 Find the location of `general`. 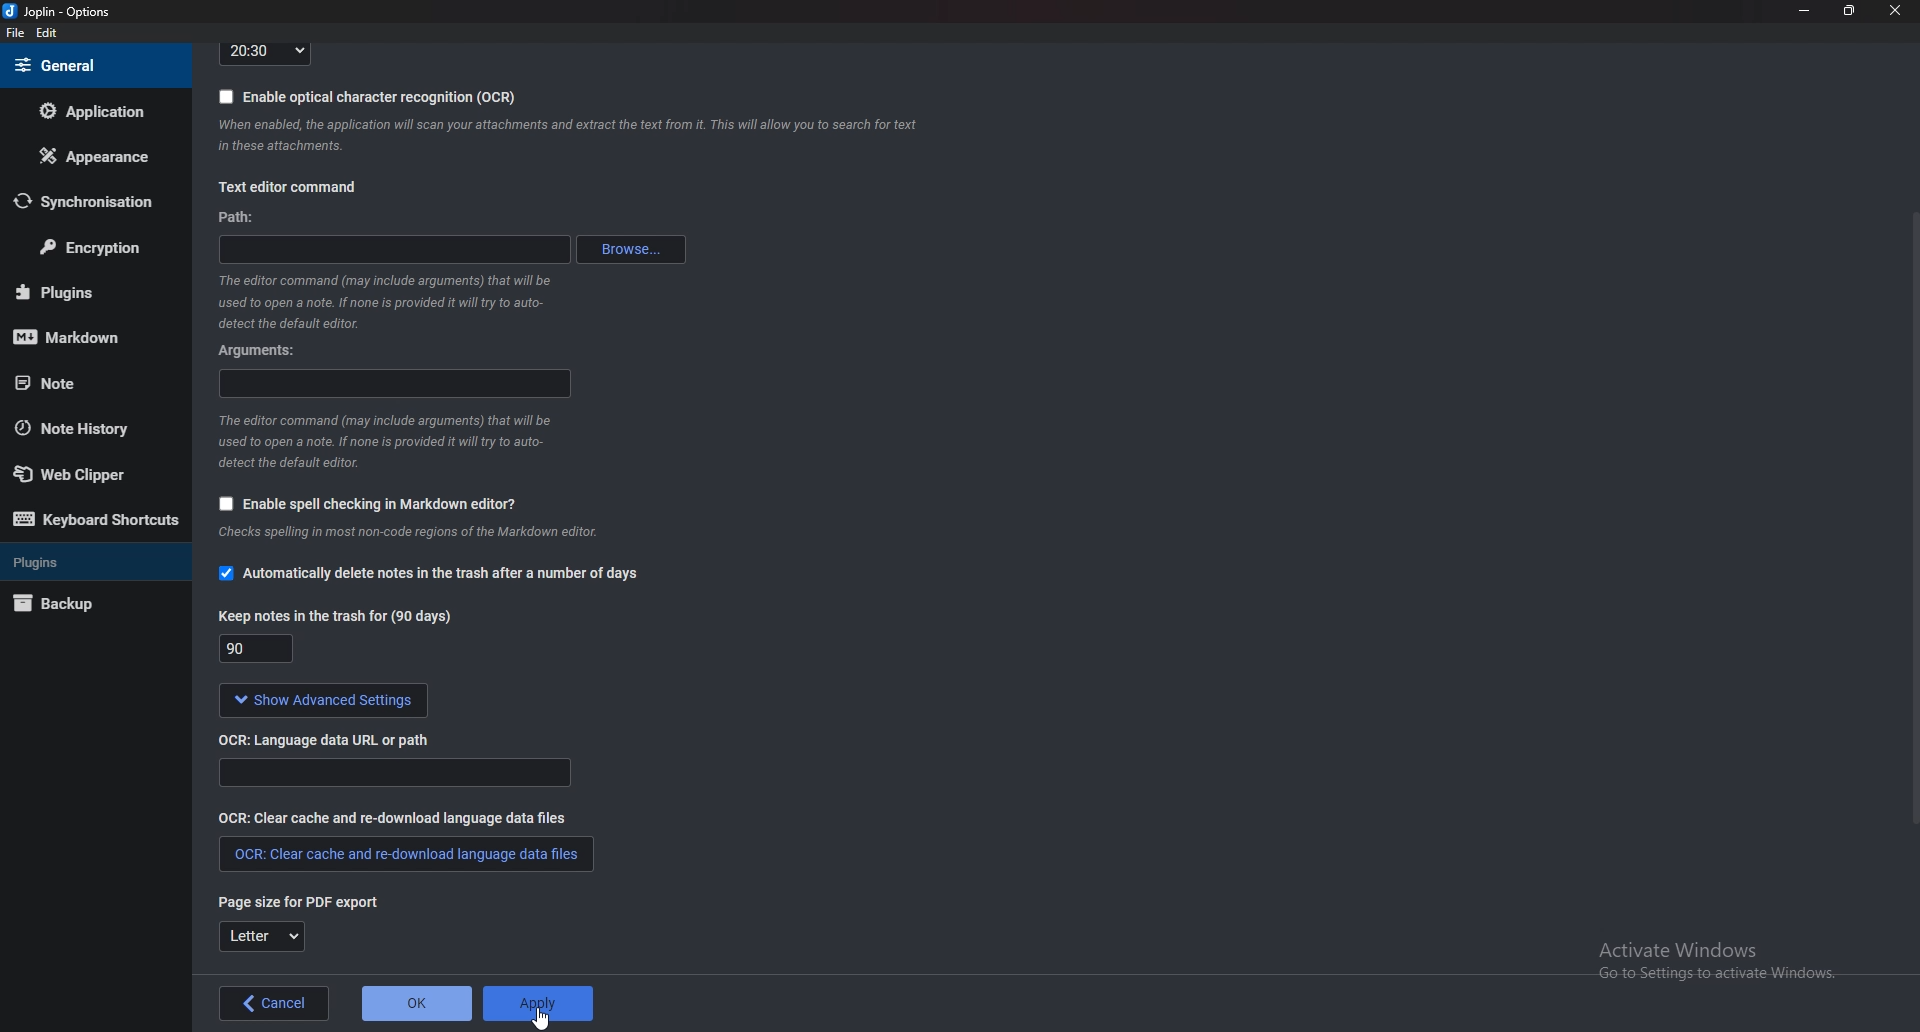

general is located at coordinates (91, 65).